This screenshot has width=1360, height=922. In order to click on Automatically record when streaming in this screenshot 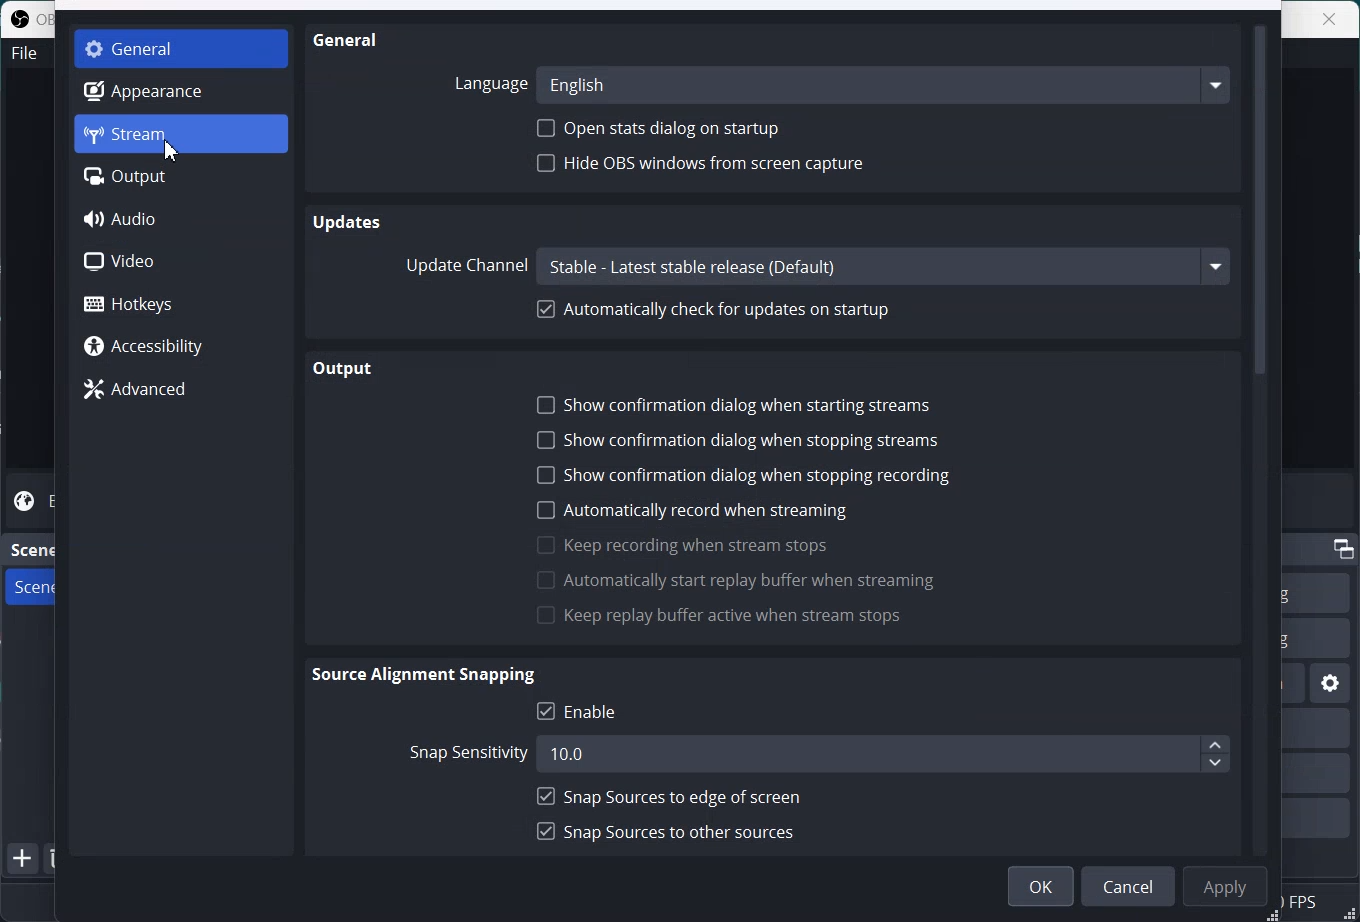, I will do `click(691, 509)`.